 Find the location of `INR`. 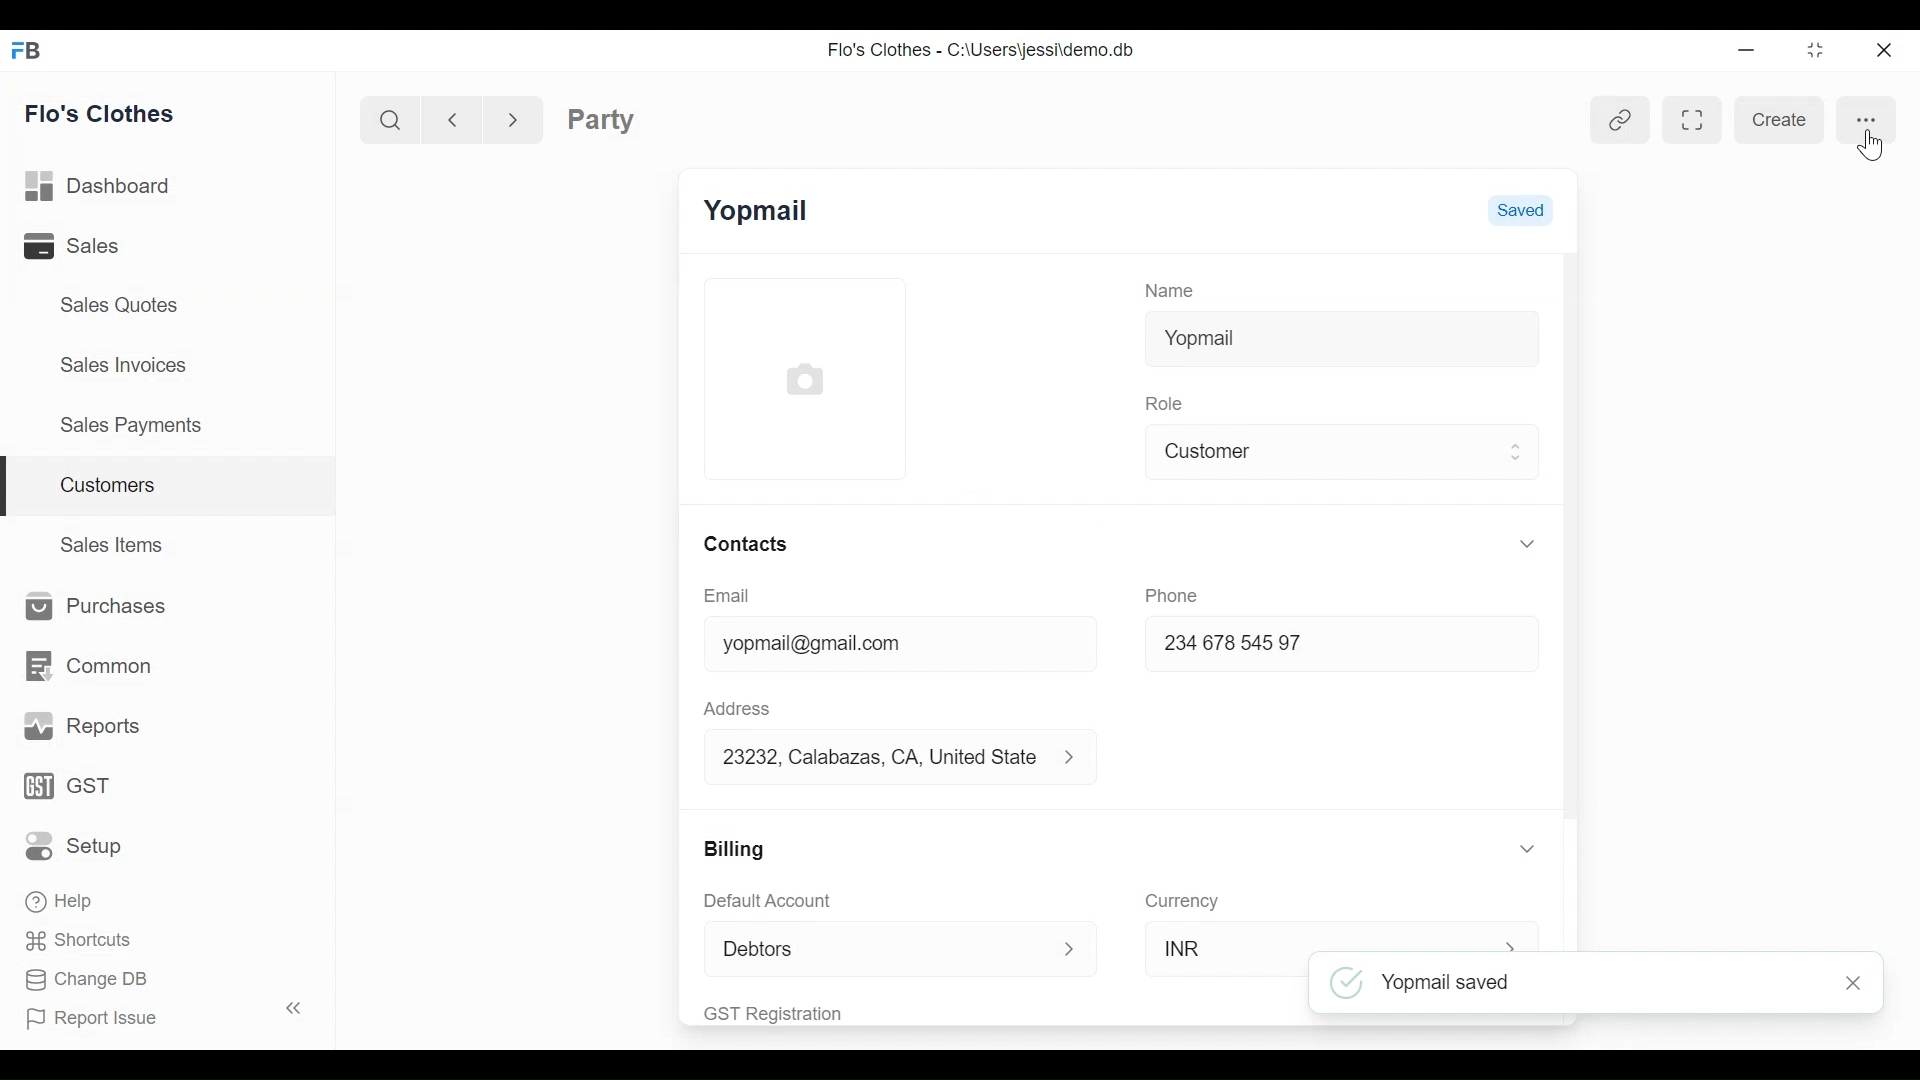

INR is located at coordinates (1215, 949).